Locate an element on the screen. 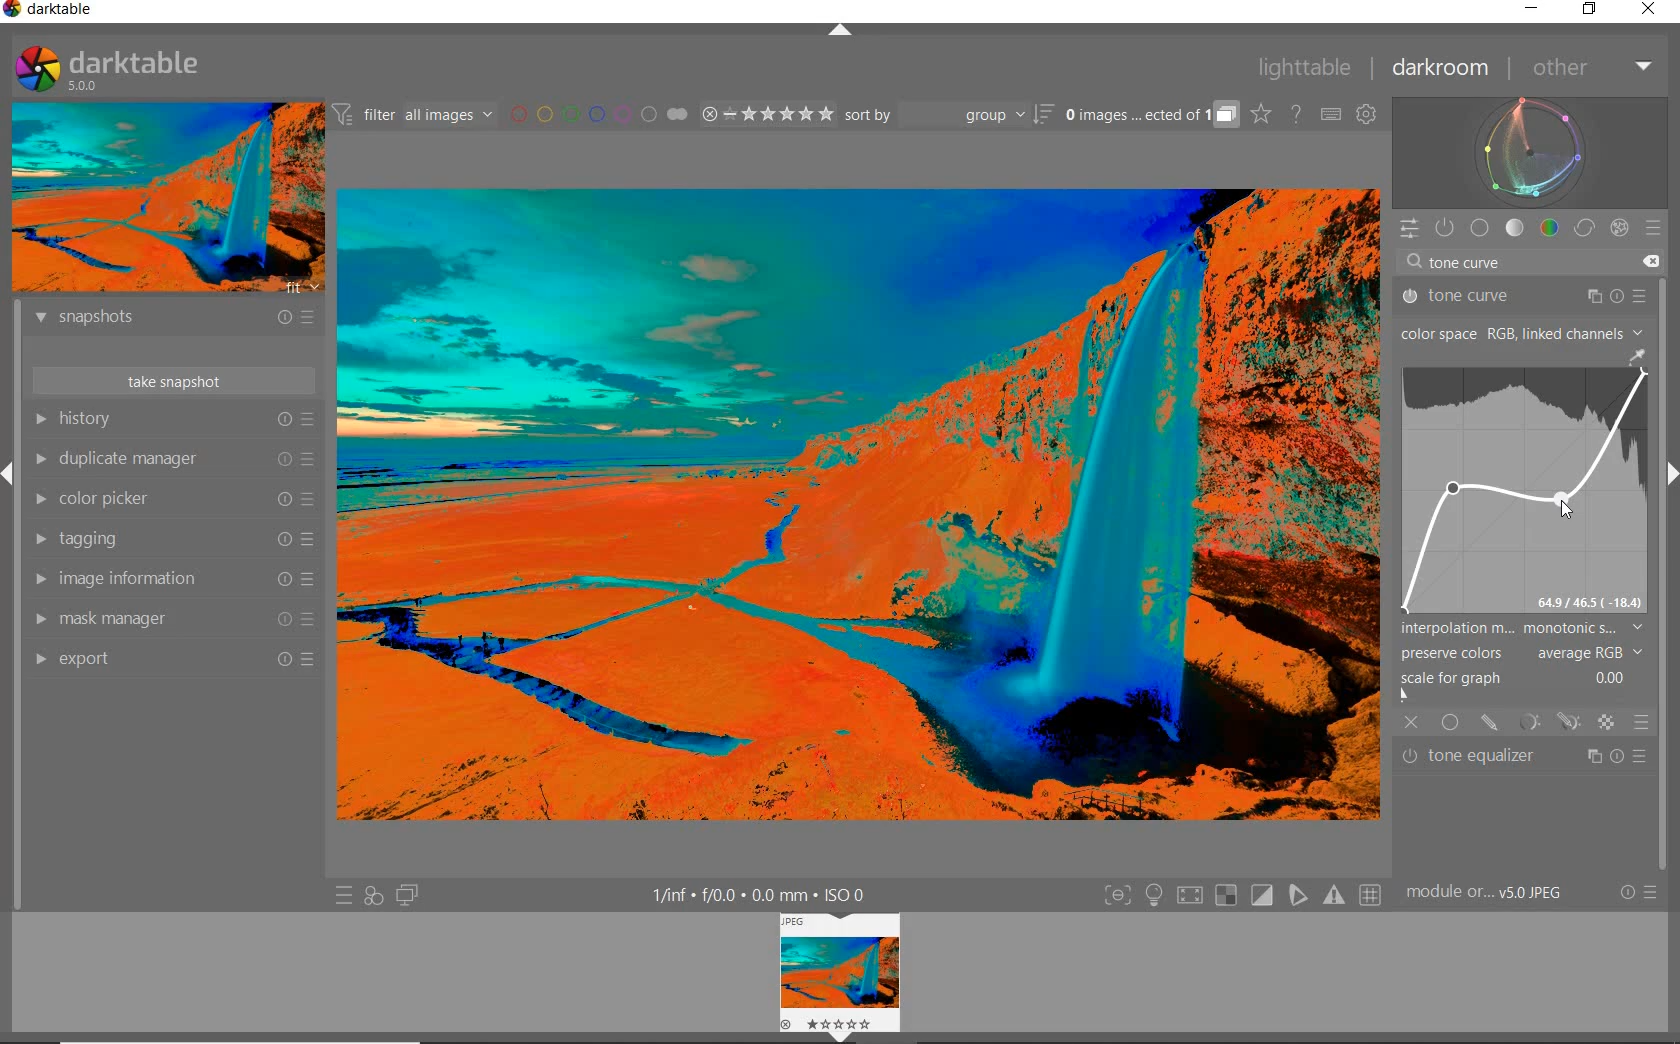 This screenshot has width=1680, height=1044. other is located at coordinates (1588, 67).